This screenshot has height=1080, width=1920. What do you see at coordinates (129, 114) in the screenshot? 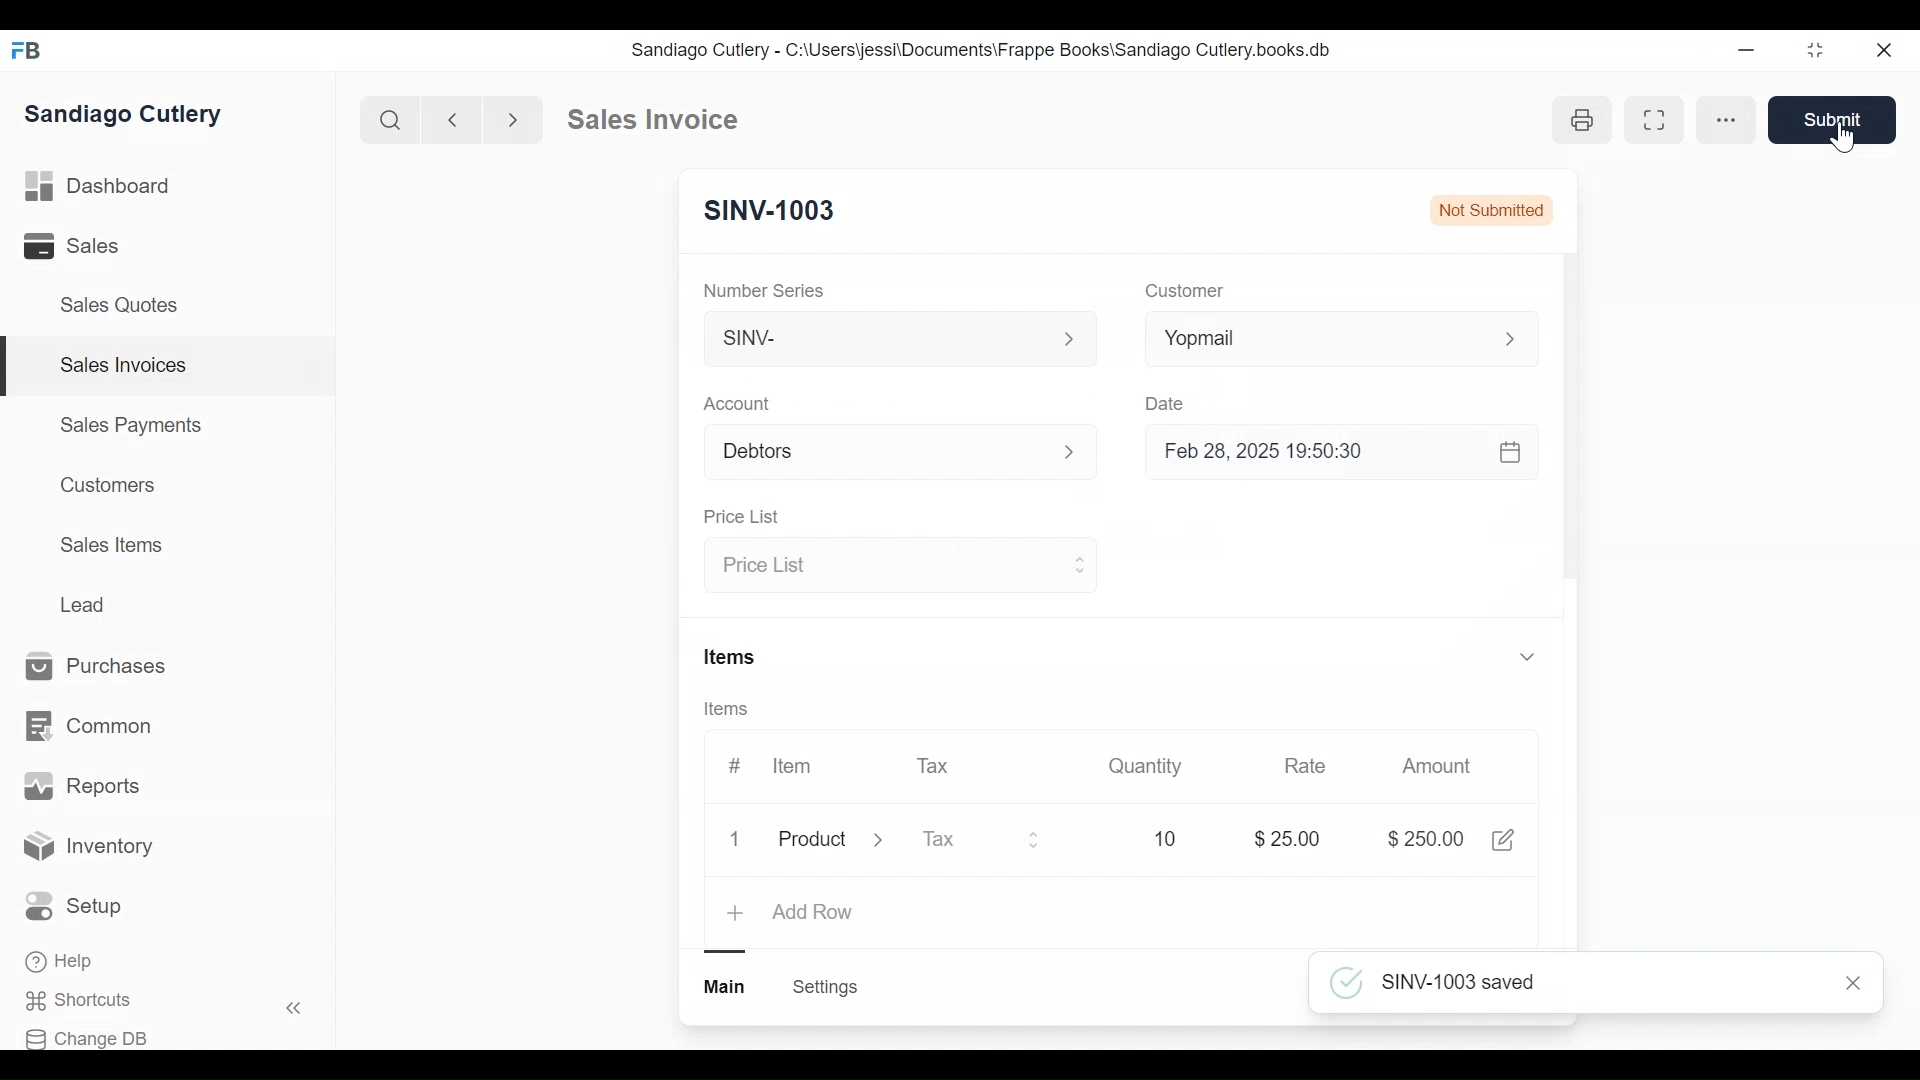
I see `Sandiago Cutlery` at bounding box center [129, 114].